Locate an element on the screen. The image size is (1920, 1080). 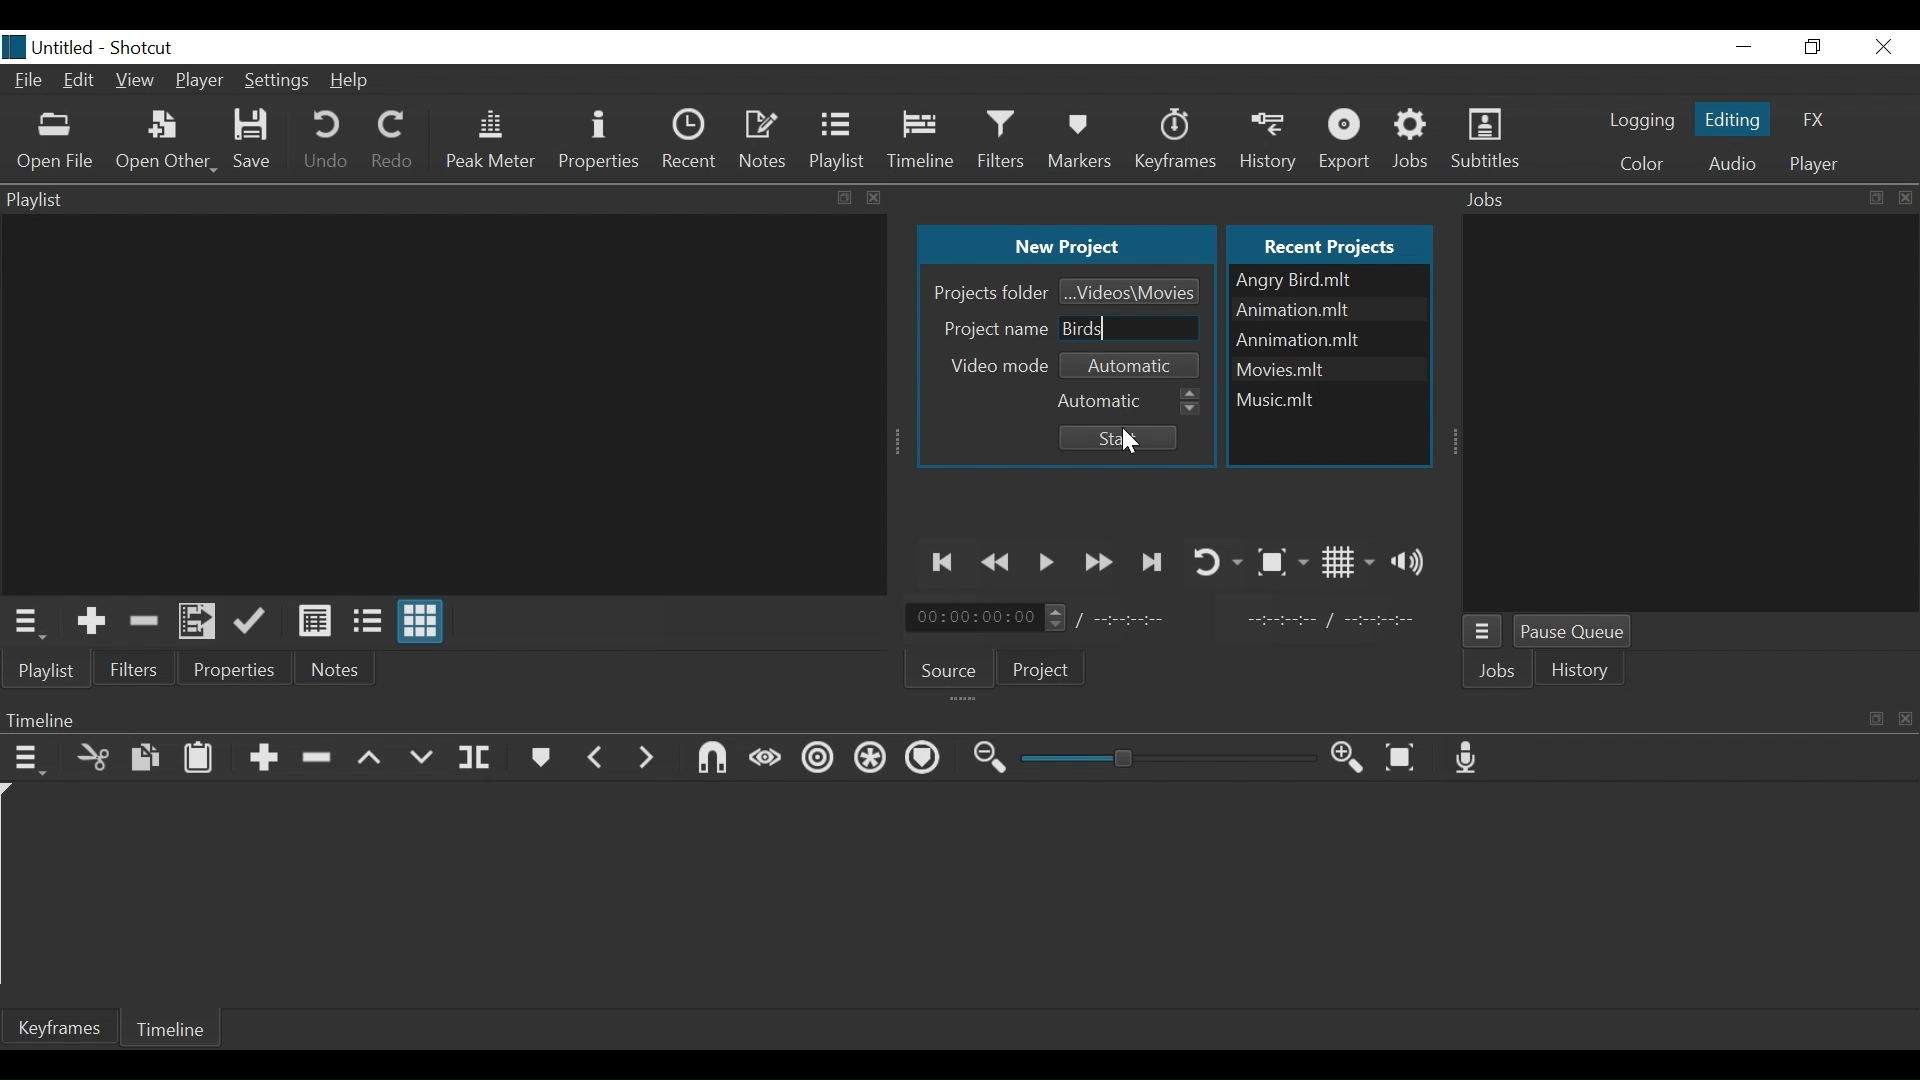
Settings is located at coordinates (274, 83).